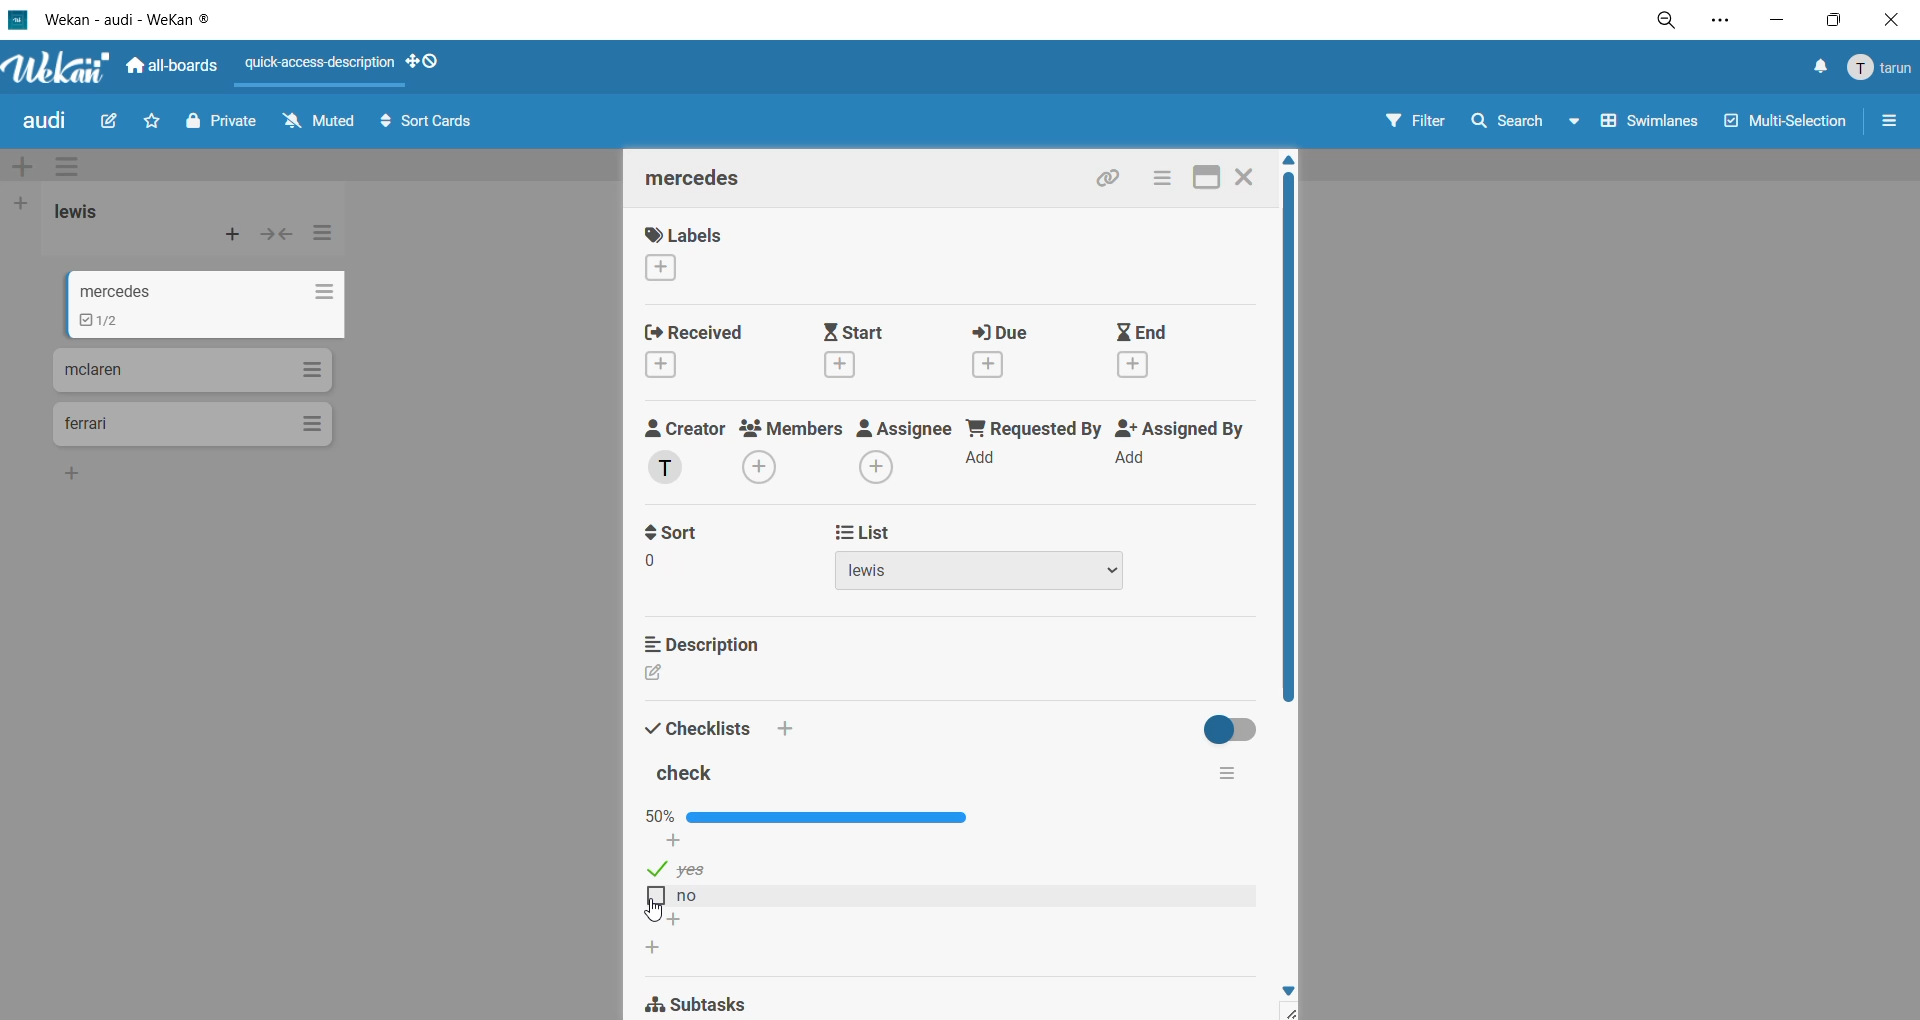 The width and height of the screenshot is (1920, 1020). What do you see at coordinates (213, 305) in the screenshot?
I see `cards` at bounding box center [213, 305].